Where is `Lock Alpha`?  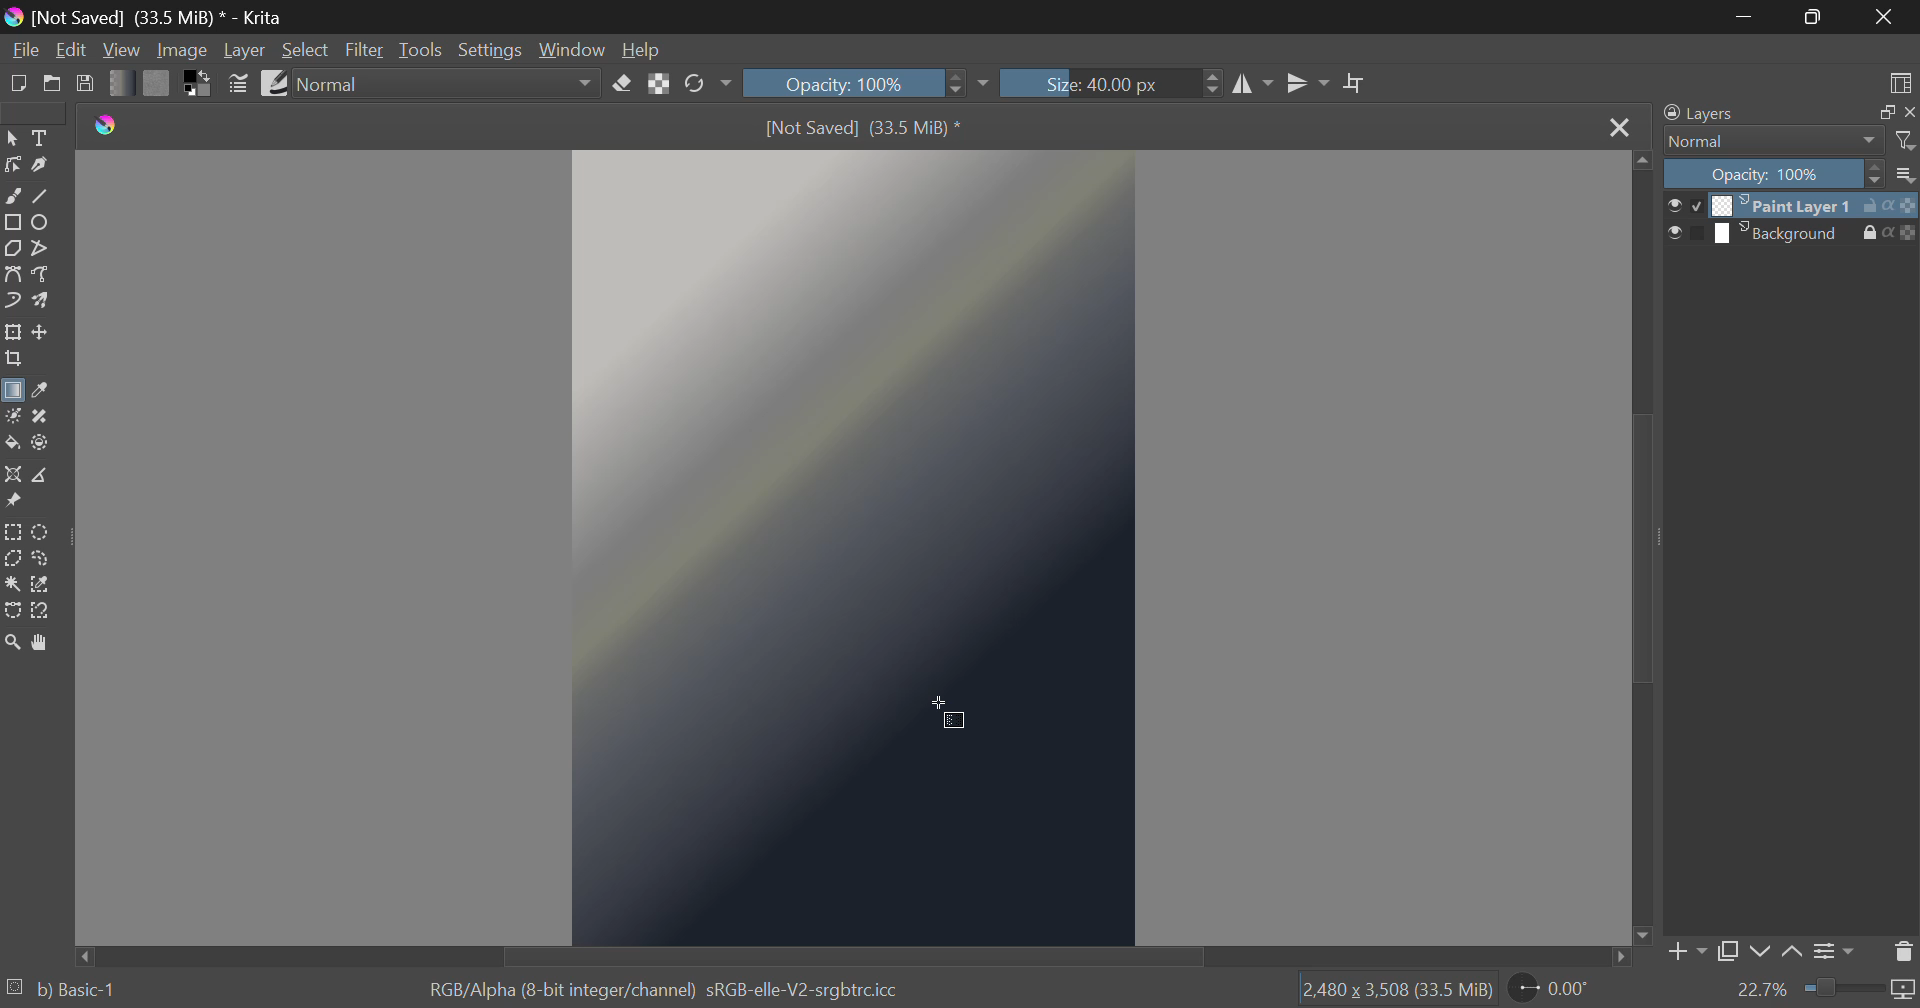
Lock Alpha is located at coordinates (658, 84).